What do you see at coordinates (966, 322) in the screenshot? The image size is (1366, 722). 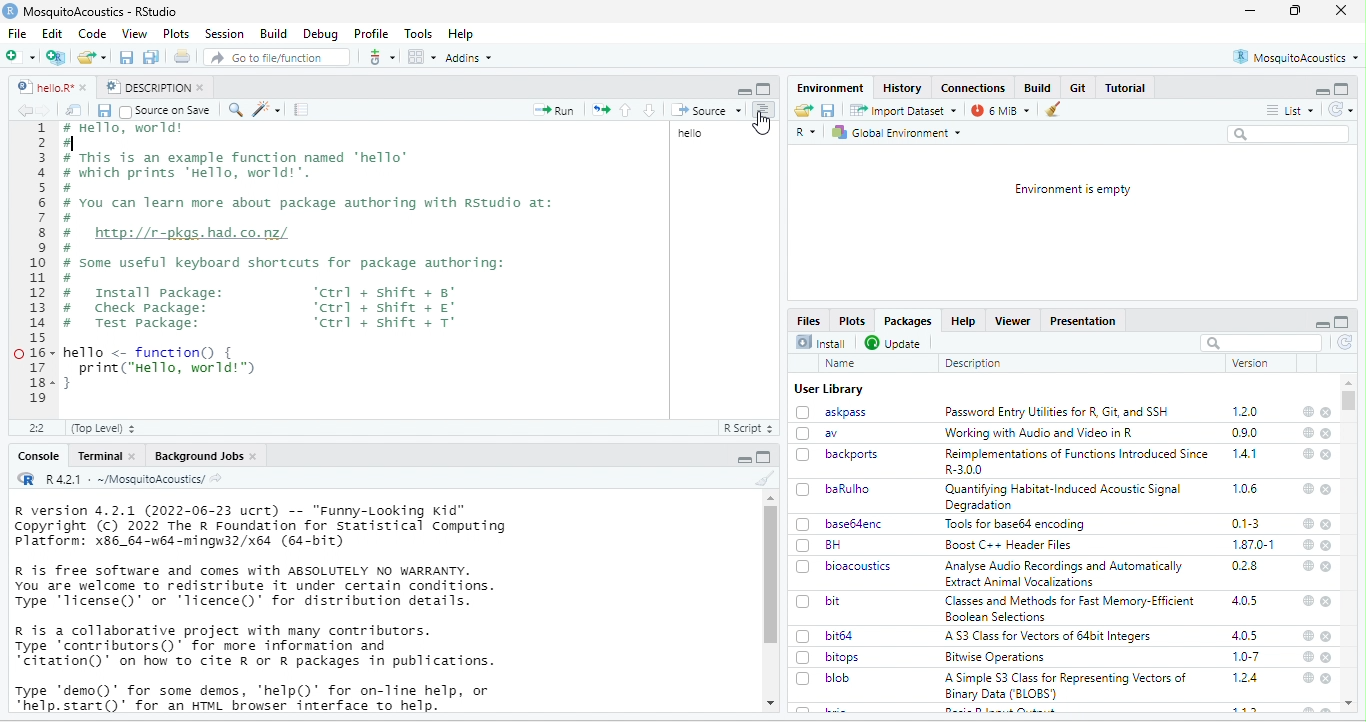 I see `Help` at bounding box center [966, 322].